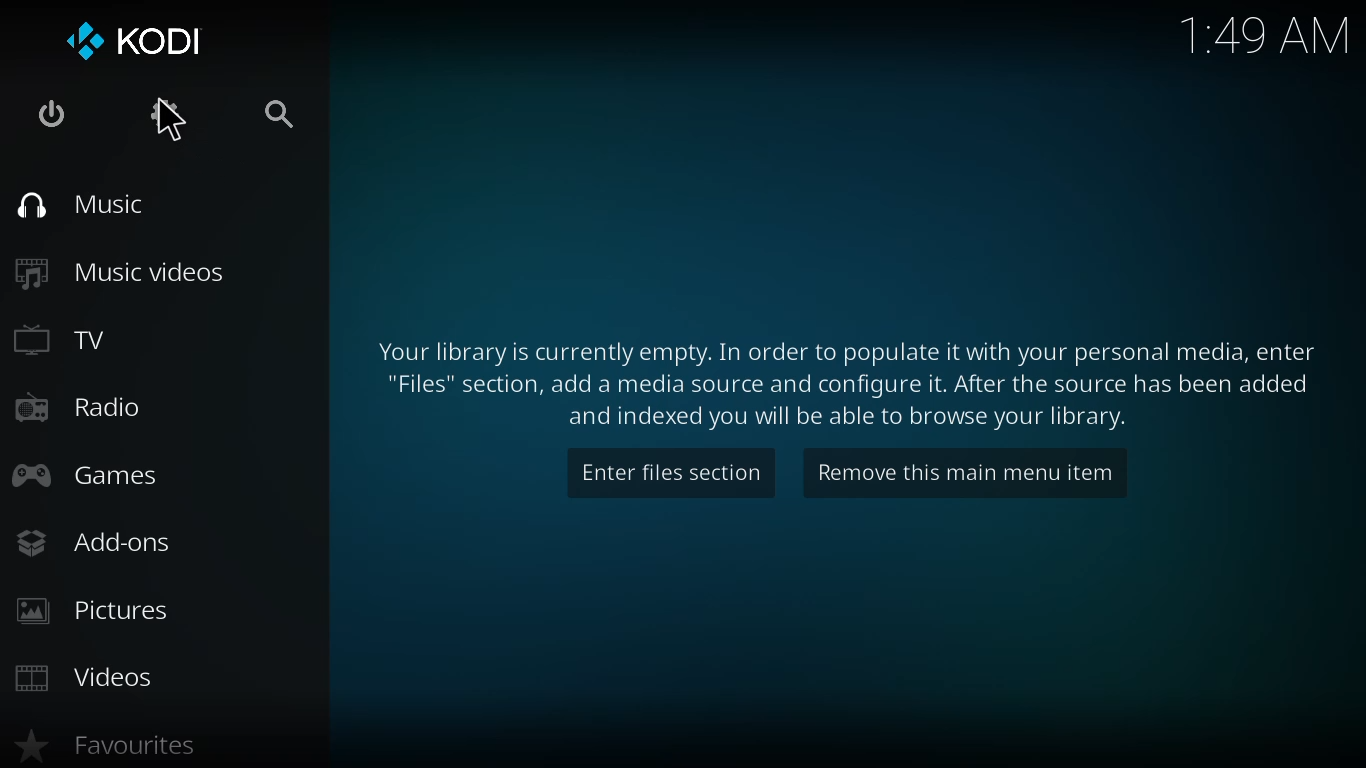 The width and height of the screenshot is (1366, 768). Describe the element at coordinates (101, 746) in the screenshot. I see `favorites` at that location.